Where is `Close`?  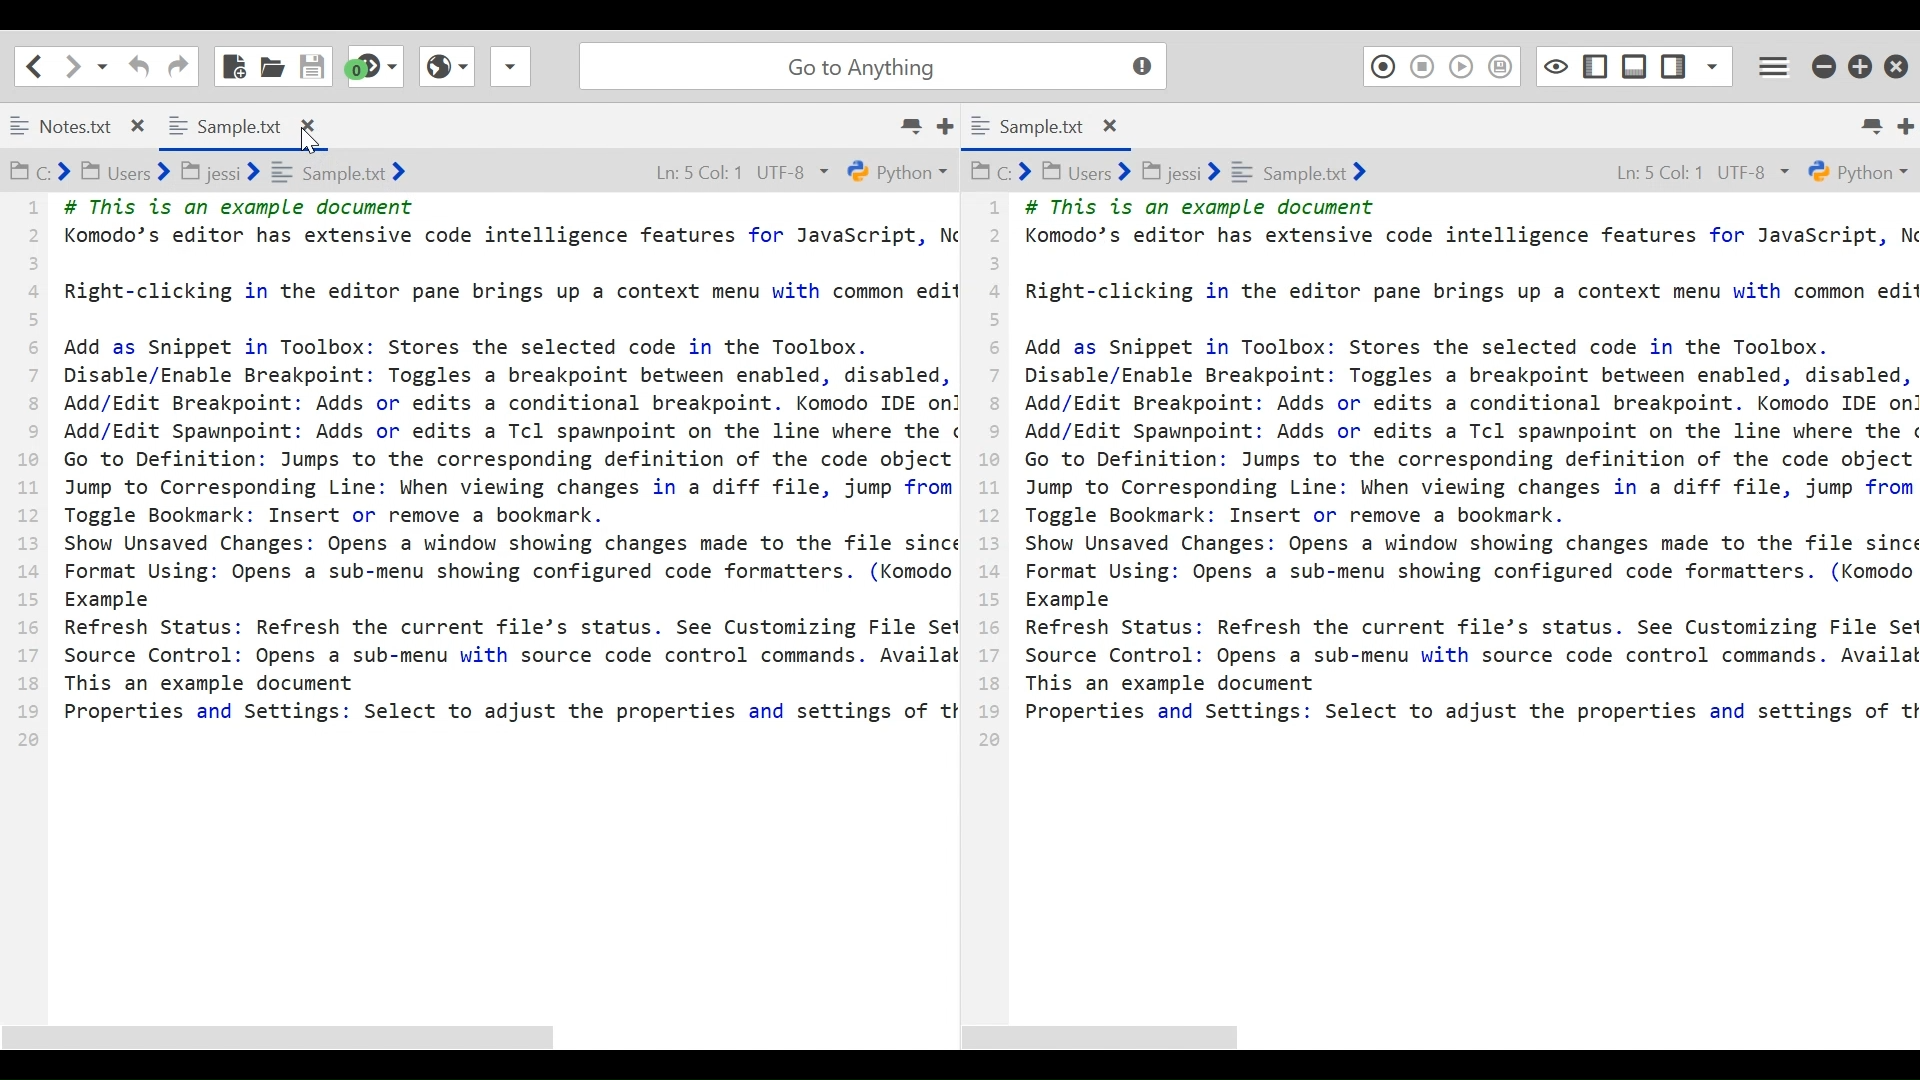
Close is located at coordinates (1897, 67).